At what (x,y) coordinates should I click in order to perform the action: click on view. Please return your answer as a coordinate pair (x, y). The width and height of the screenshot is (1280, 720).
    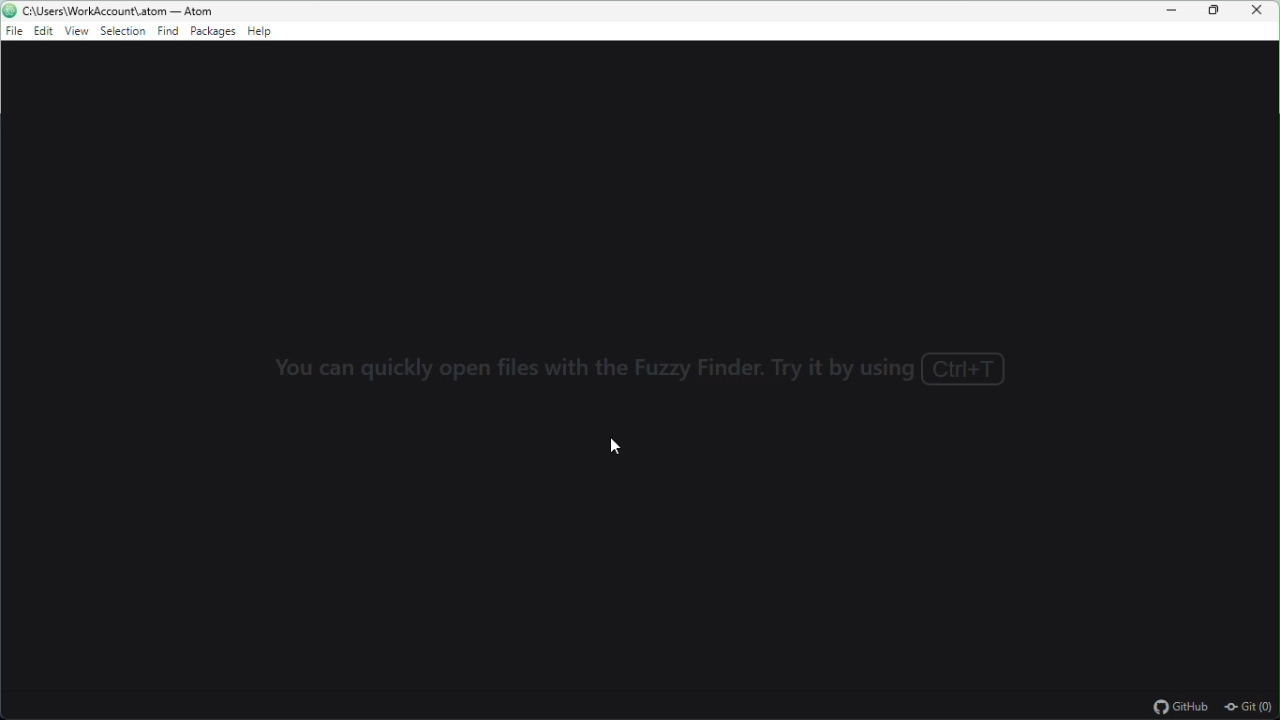
    Looking at the image, I should click on (76, 32).